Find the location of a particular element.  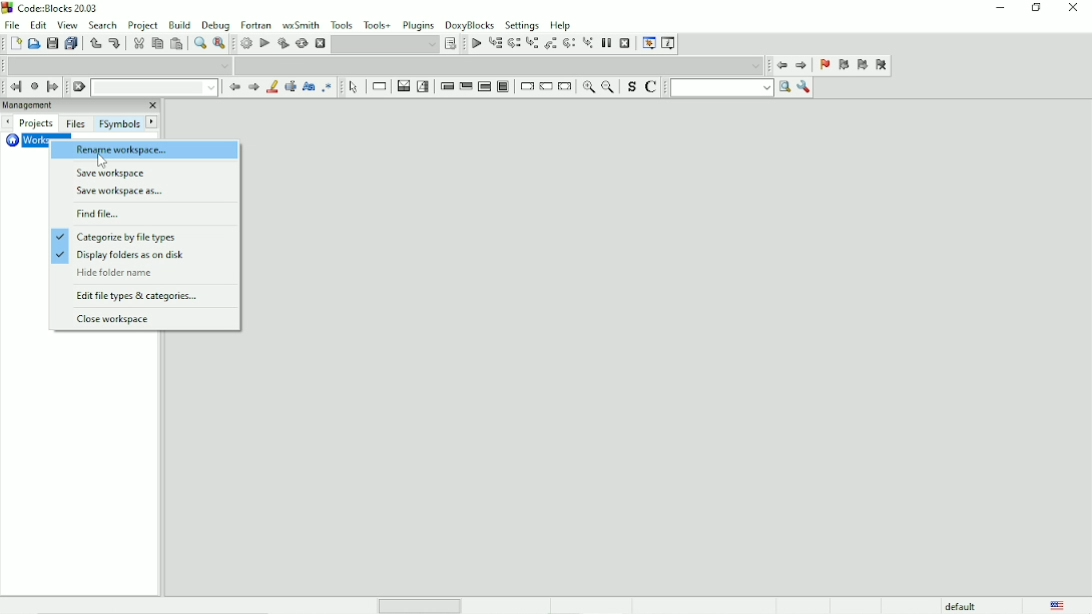

default is located at coordinates (962, 605).